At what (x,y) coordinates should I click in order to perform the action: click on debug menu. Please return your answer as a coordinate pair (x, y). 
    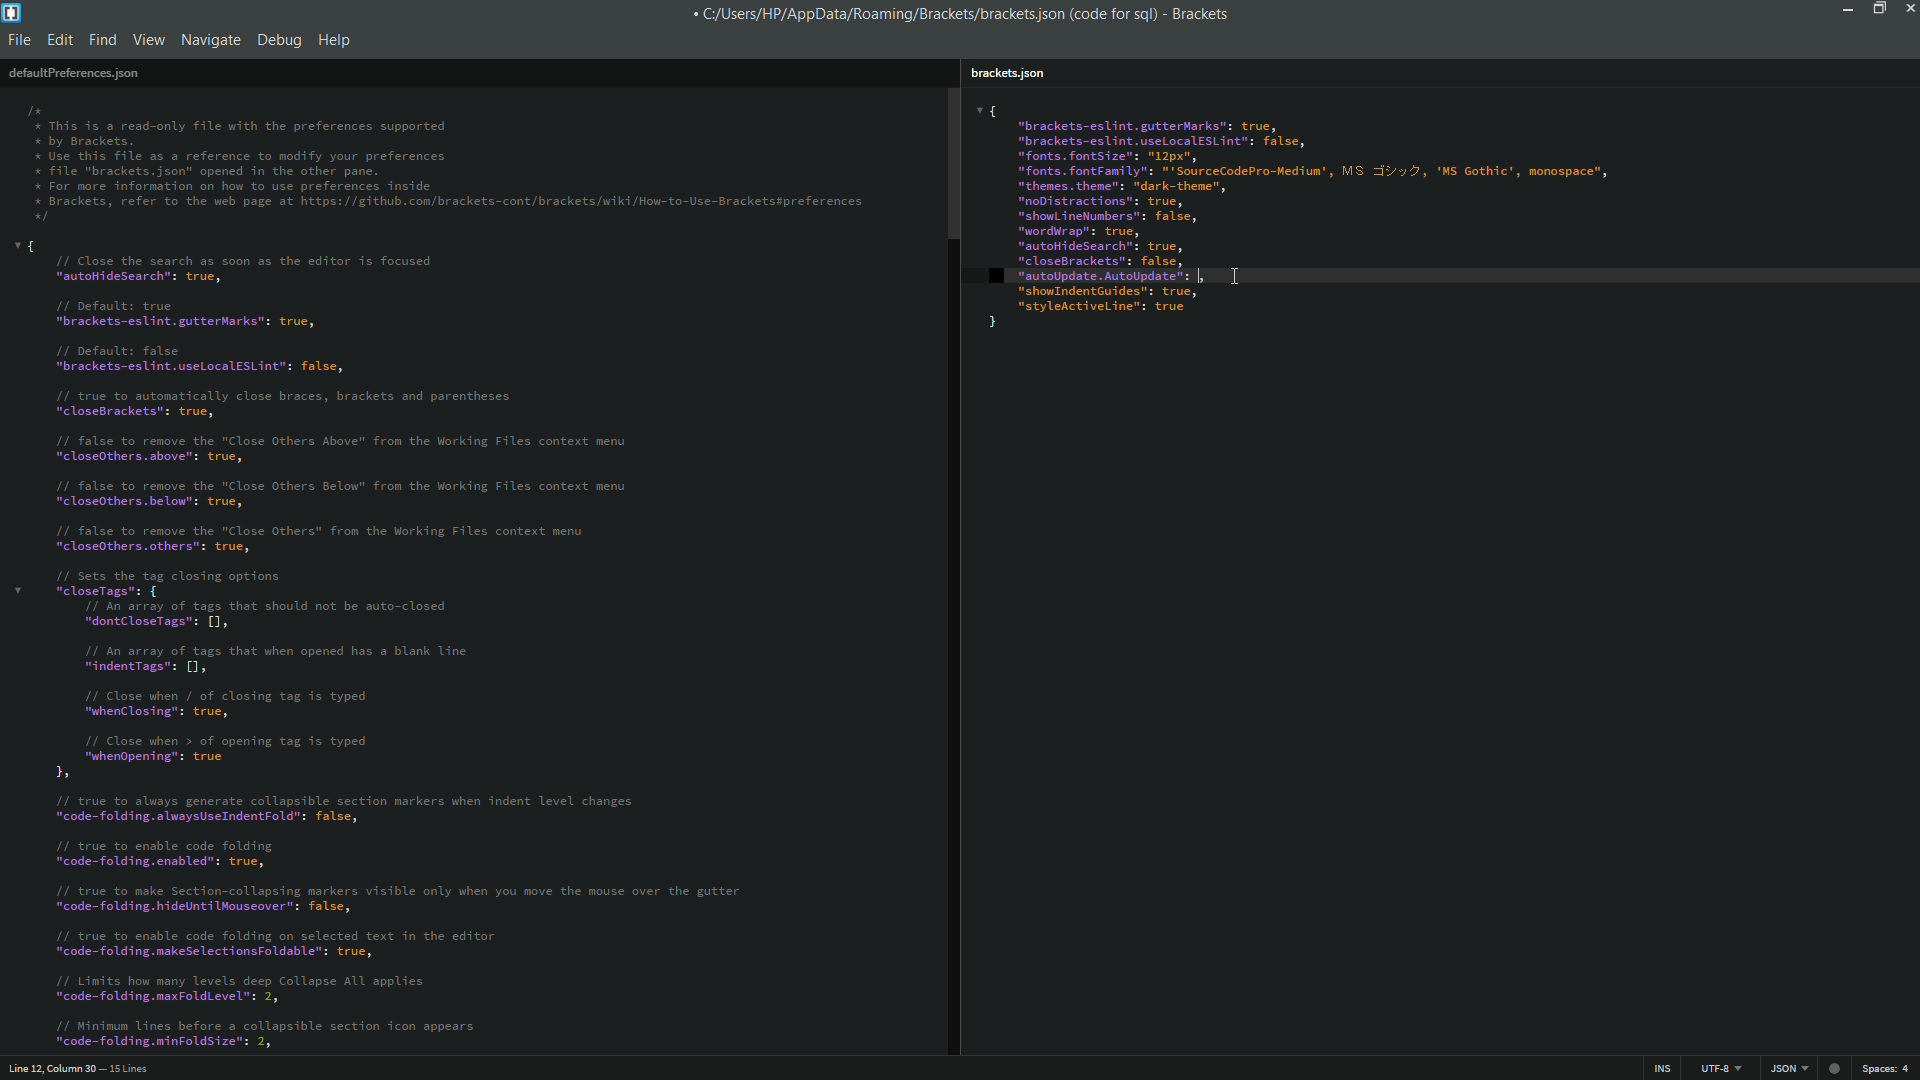
    Looking at the image, I should click on (279, 37).